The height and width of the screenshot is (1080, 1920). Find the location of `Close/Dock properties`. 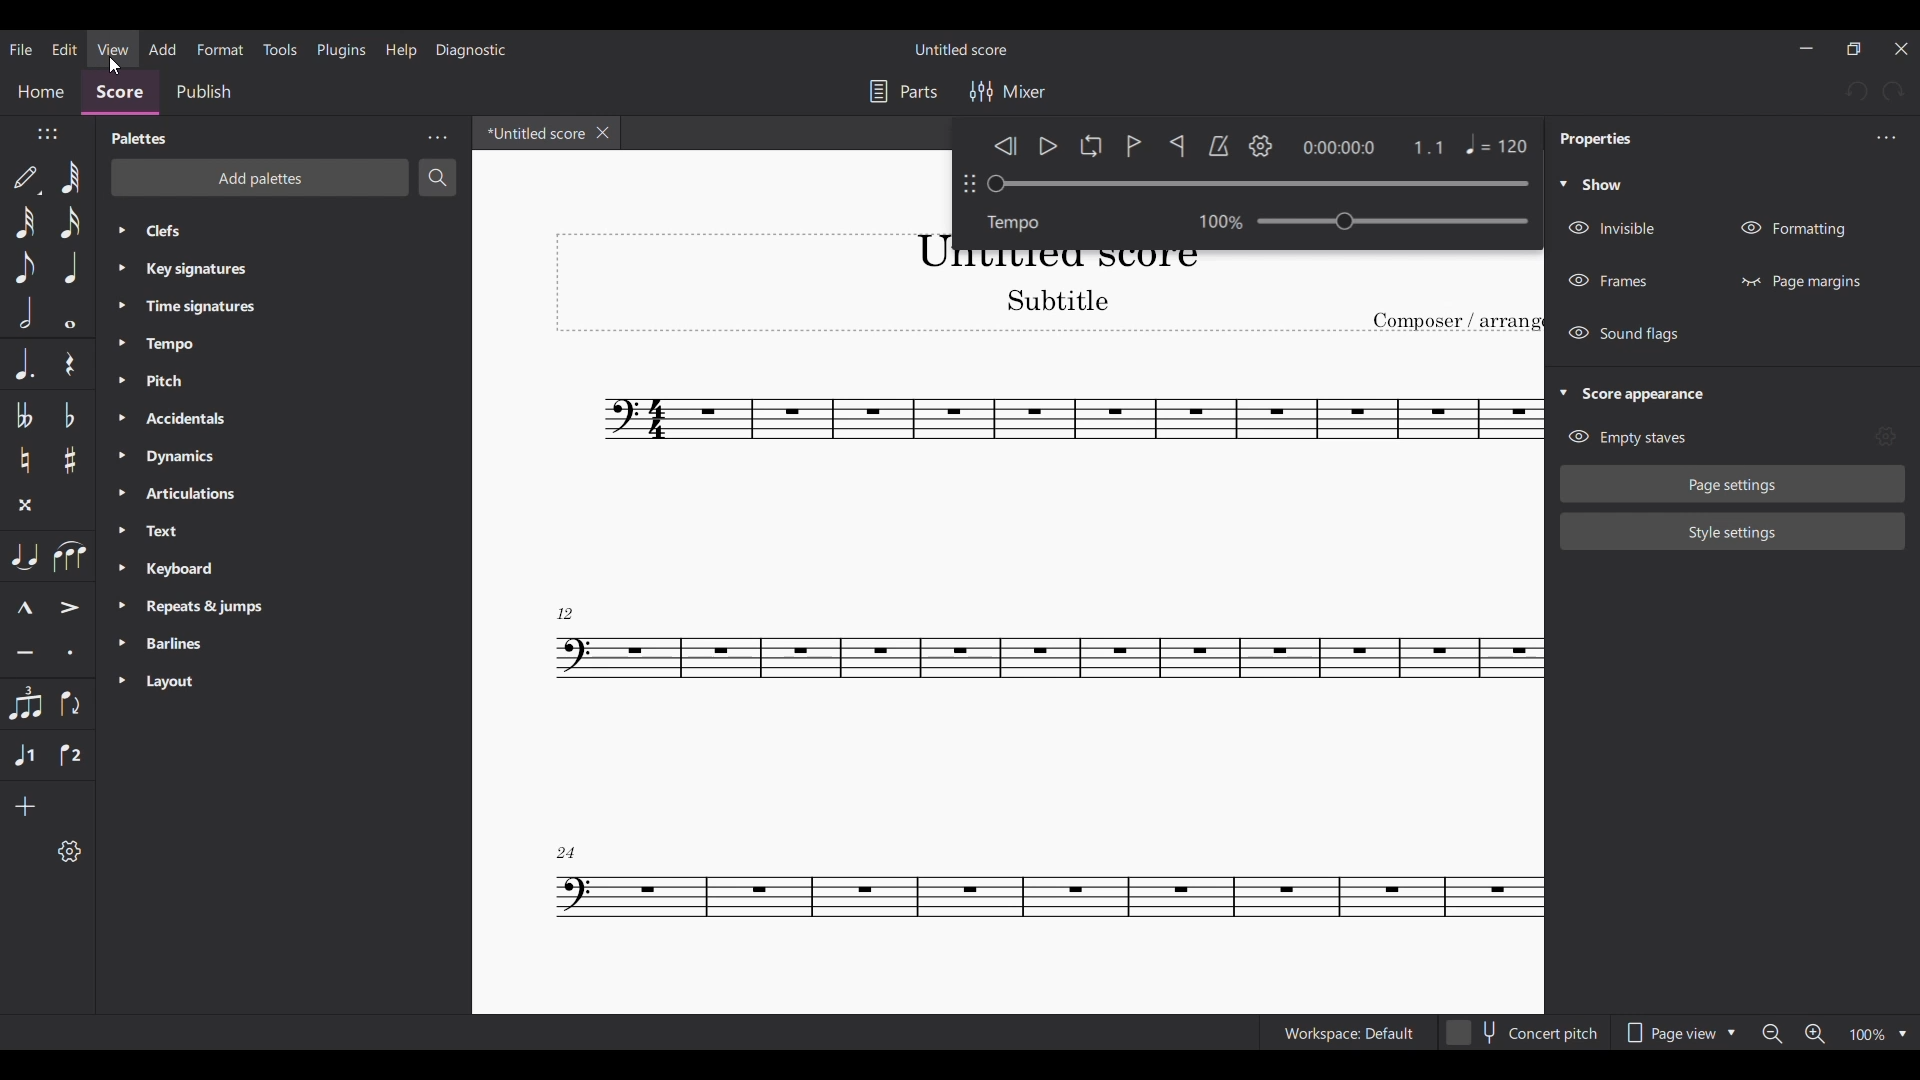

Close/Dock properties is located at coordinates (1887, 137).